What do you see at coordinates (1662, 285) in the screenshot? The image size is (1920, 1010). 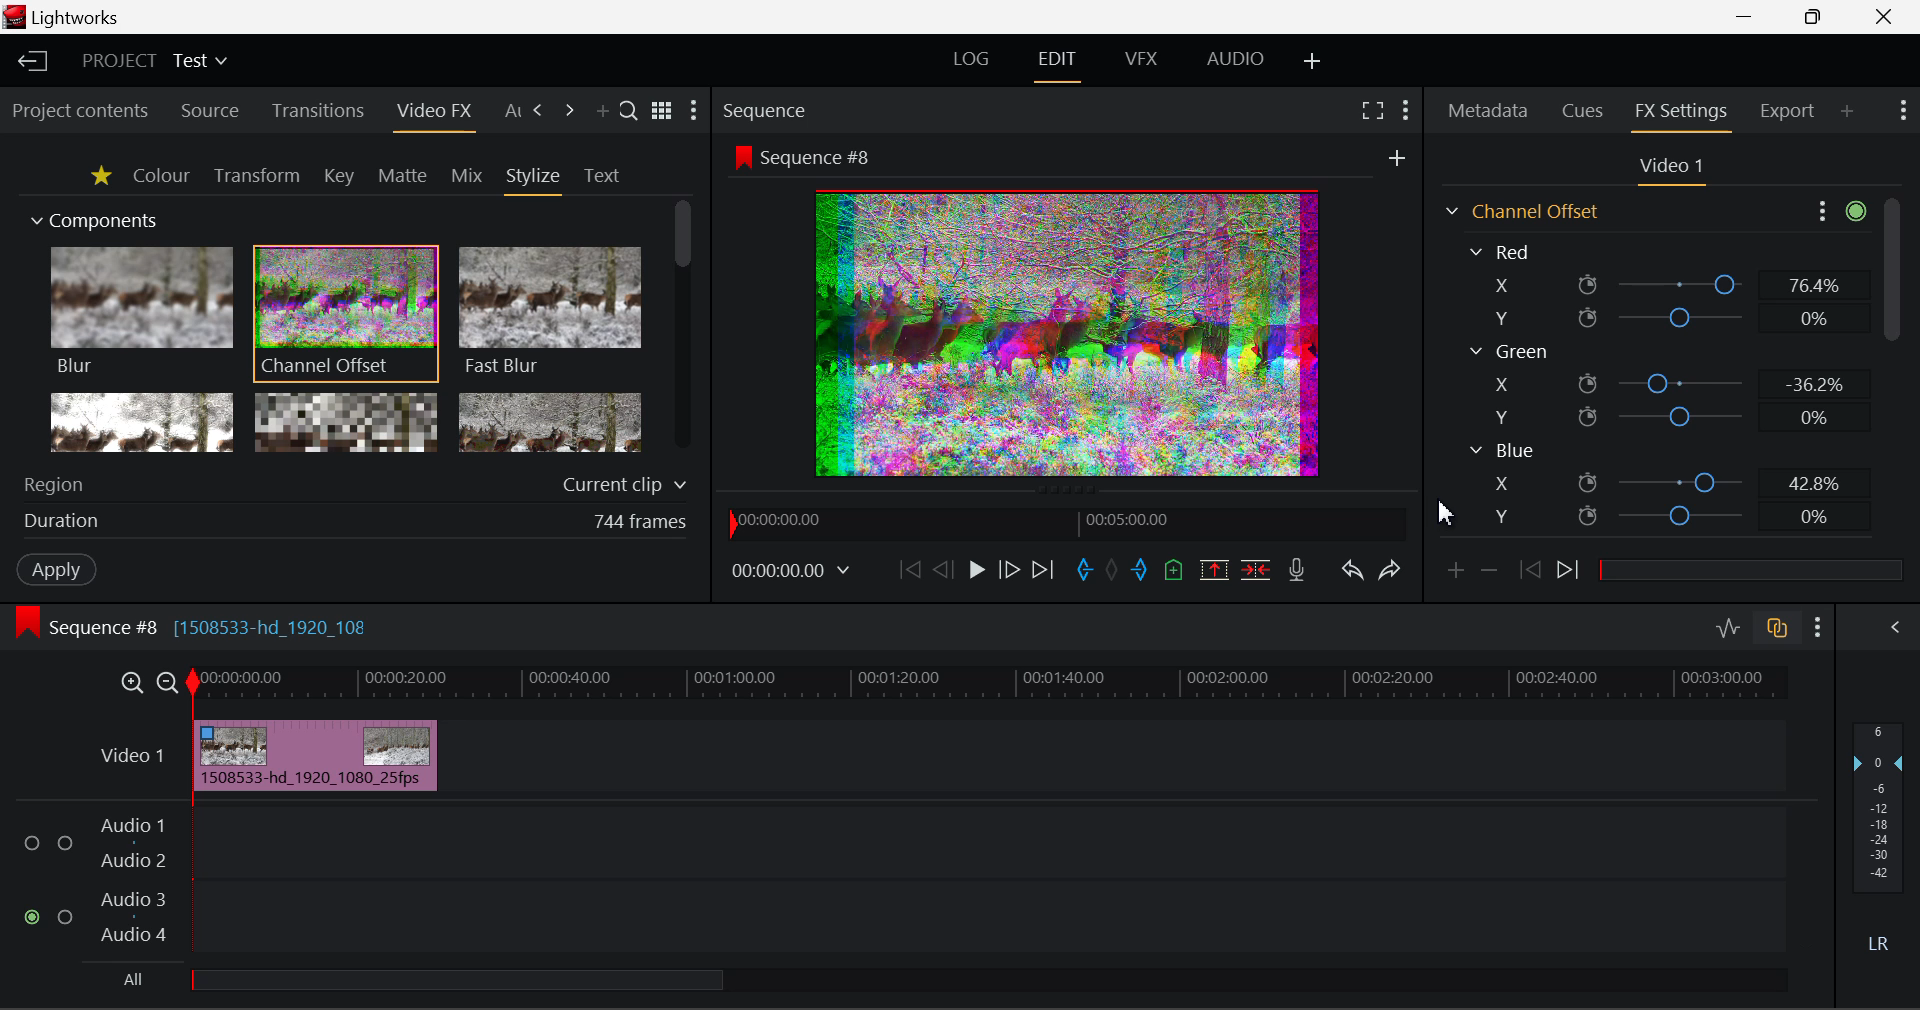 I see `Red X` at bounding box center [1662, 285].